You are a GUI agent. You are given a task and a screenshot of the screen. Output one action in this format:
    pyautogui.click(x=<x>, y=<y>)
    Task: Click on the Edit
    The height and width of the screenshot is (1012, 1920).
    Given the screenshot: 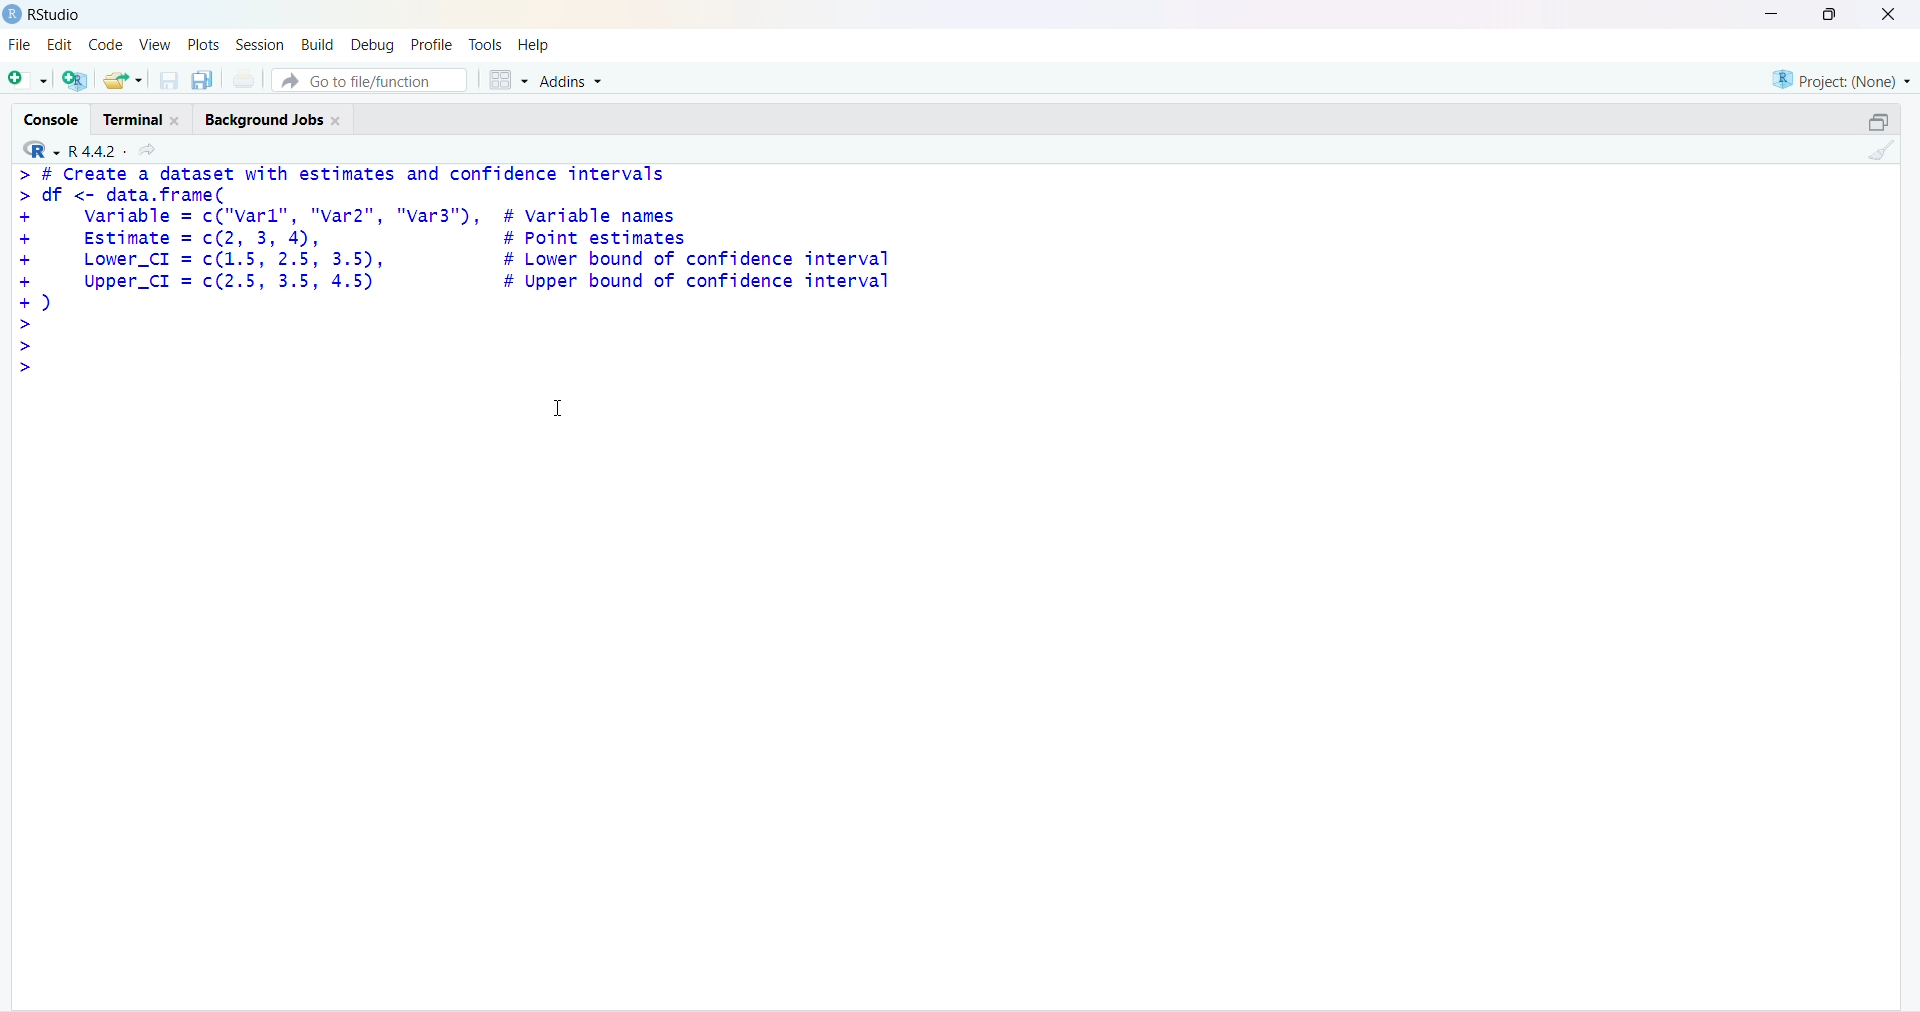 What is the action you would take?
    pyautogui.click(x=59, y=44)
    